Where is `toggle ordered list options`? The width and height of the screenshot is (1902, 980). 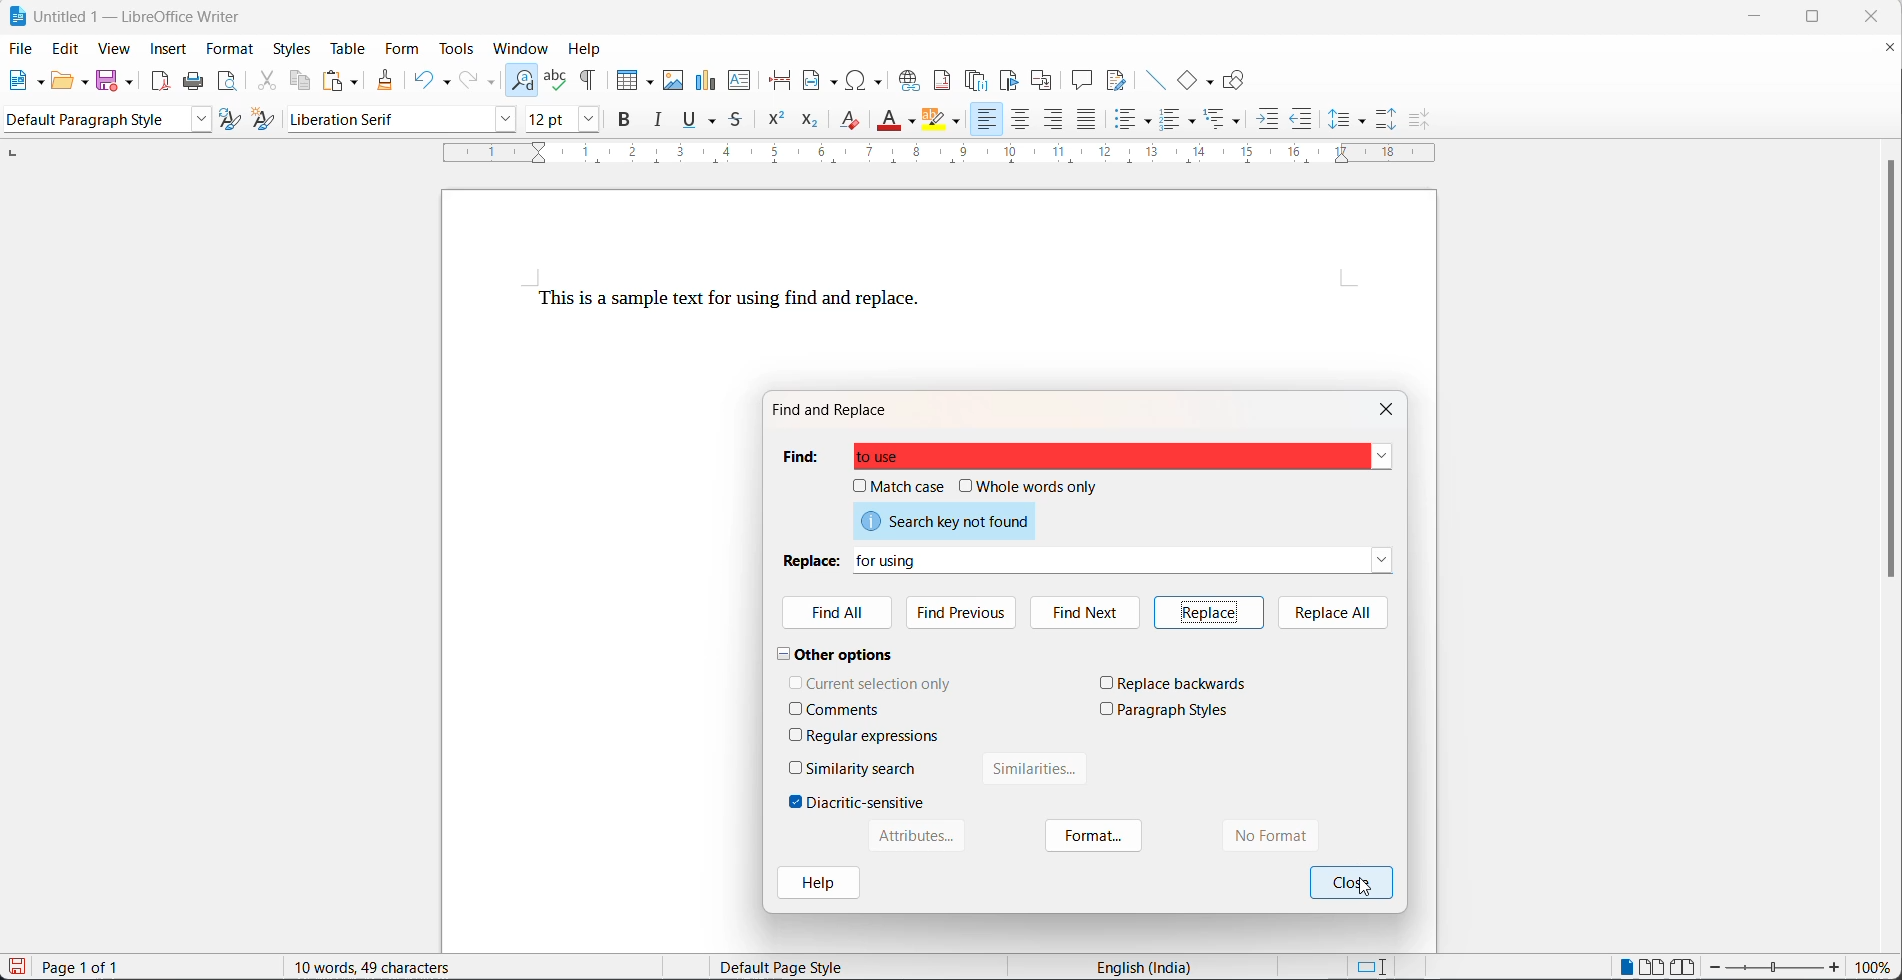 toggle ordered list options is located at coordinates (1195, 123).